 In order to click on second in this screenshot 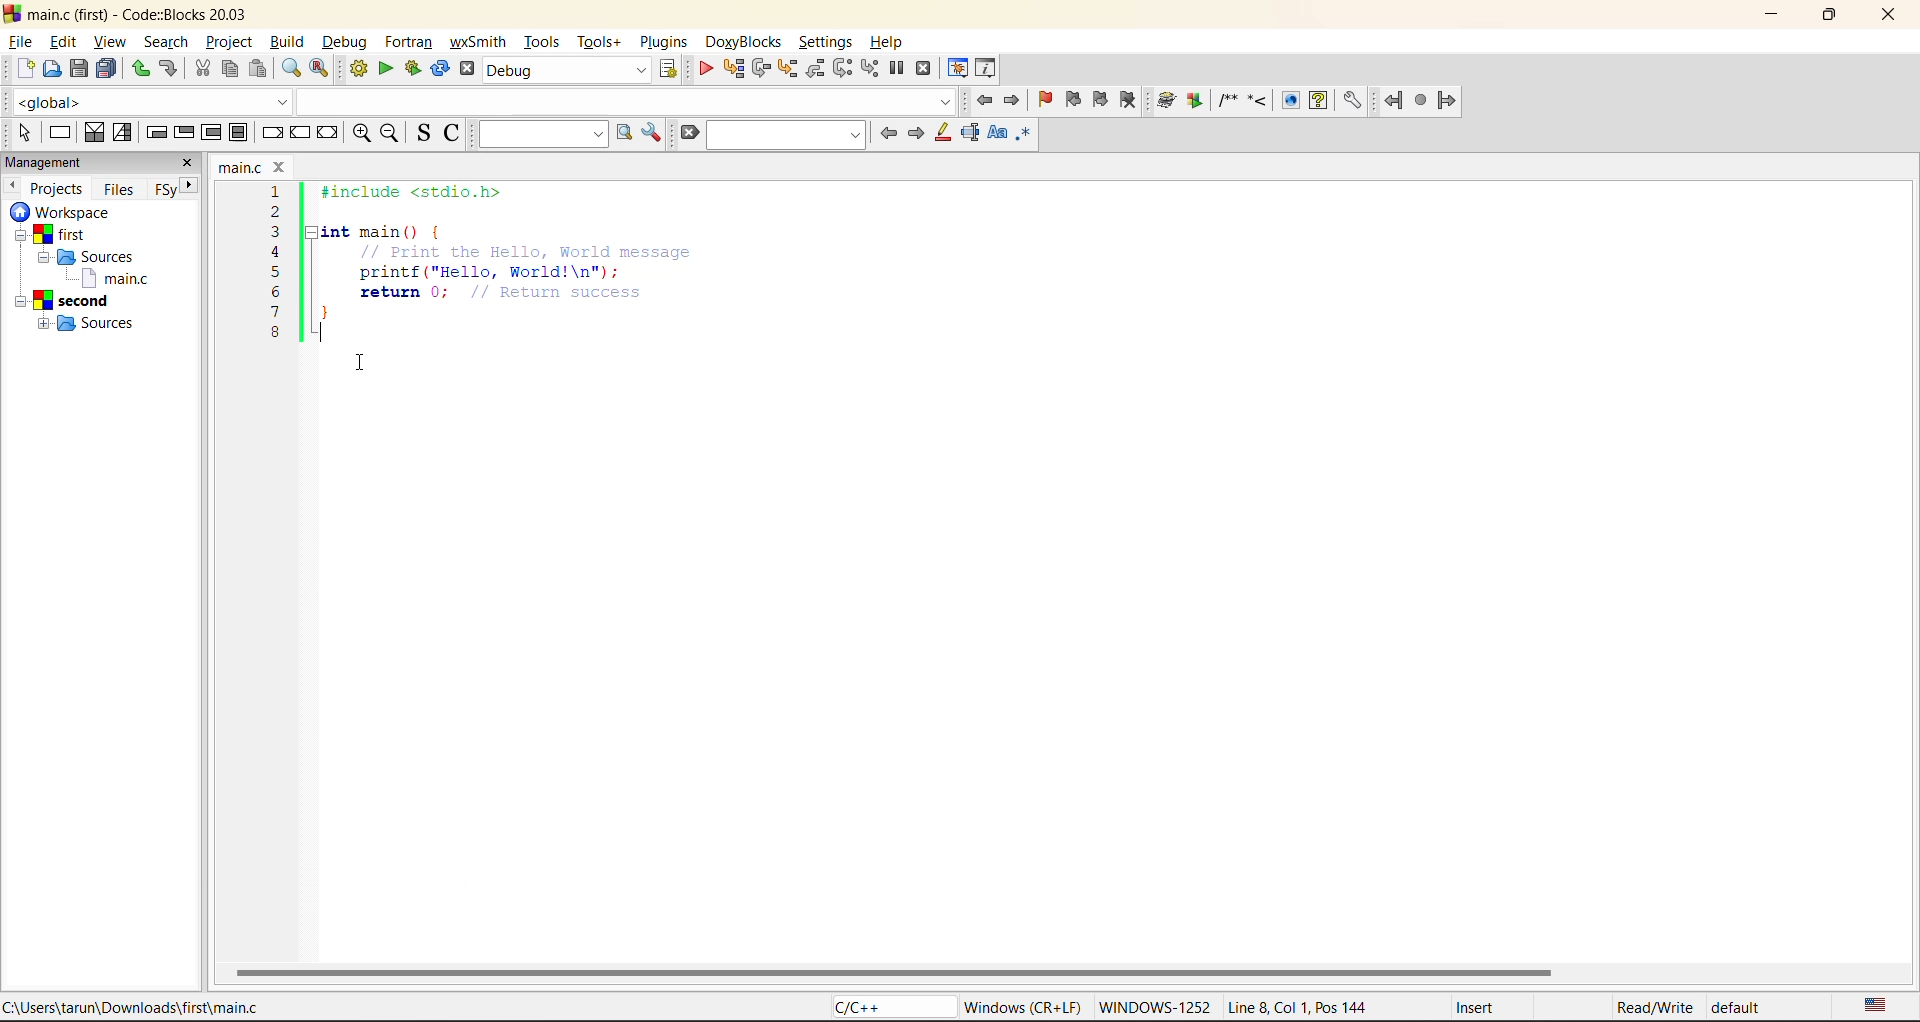, I will do `click(70, 301)`.